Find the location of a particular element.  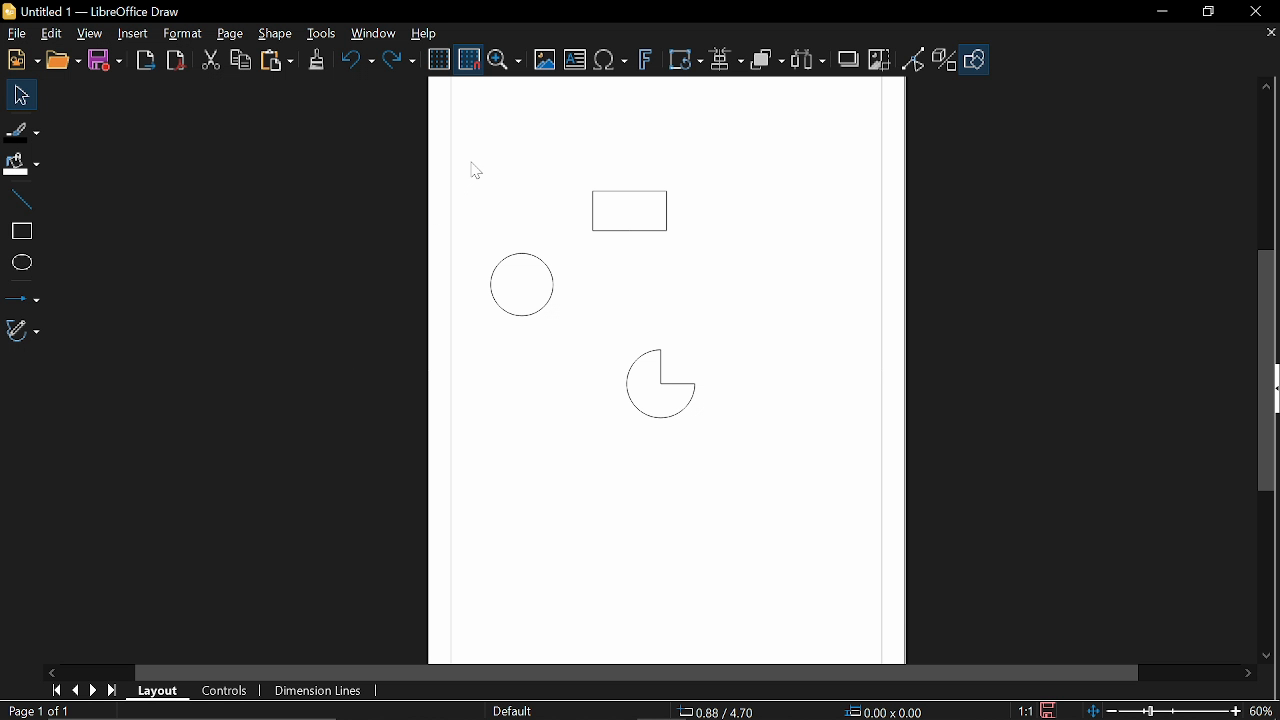

60% (Current zoom) is located at coordinates (1261, 710).